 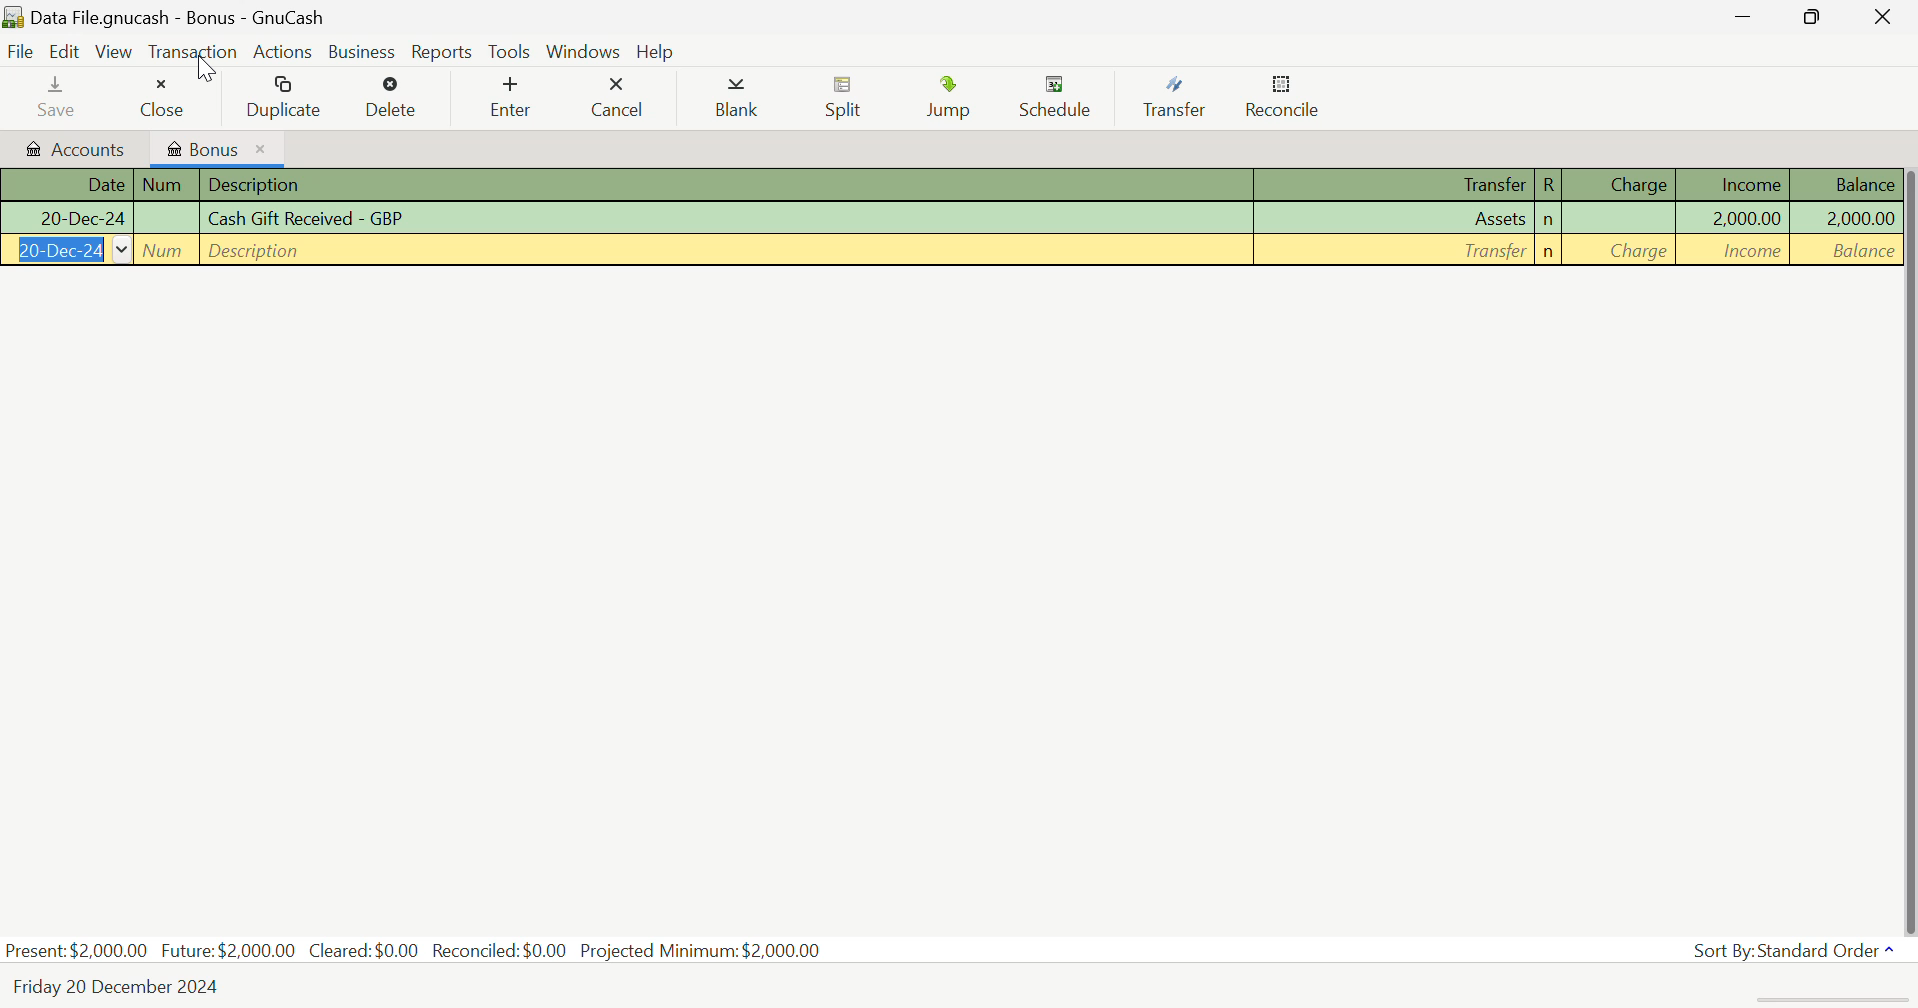 I want to click on Transfer, so click(x=1397, y=186).